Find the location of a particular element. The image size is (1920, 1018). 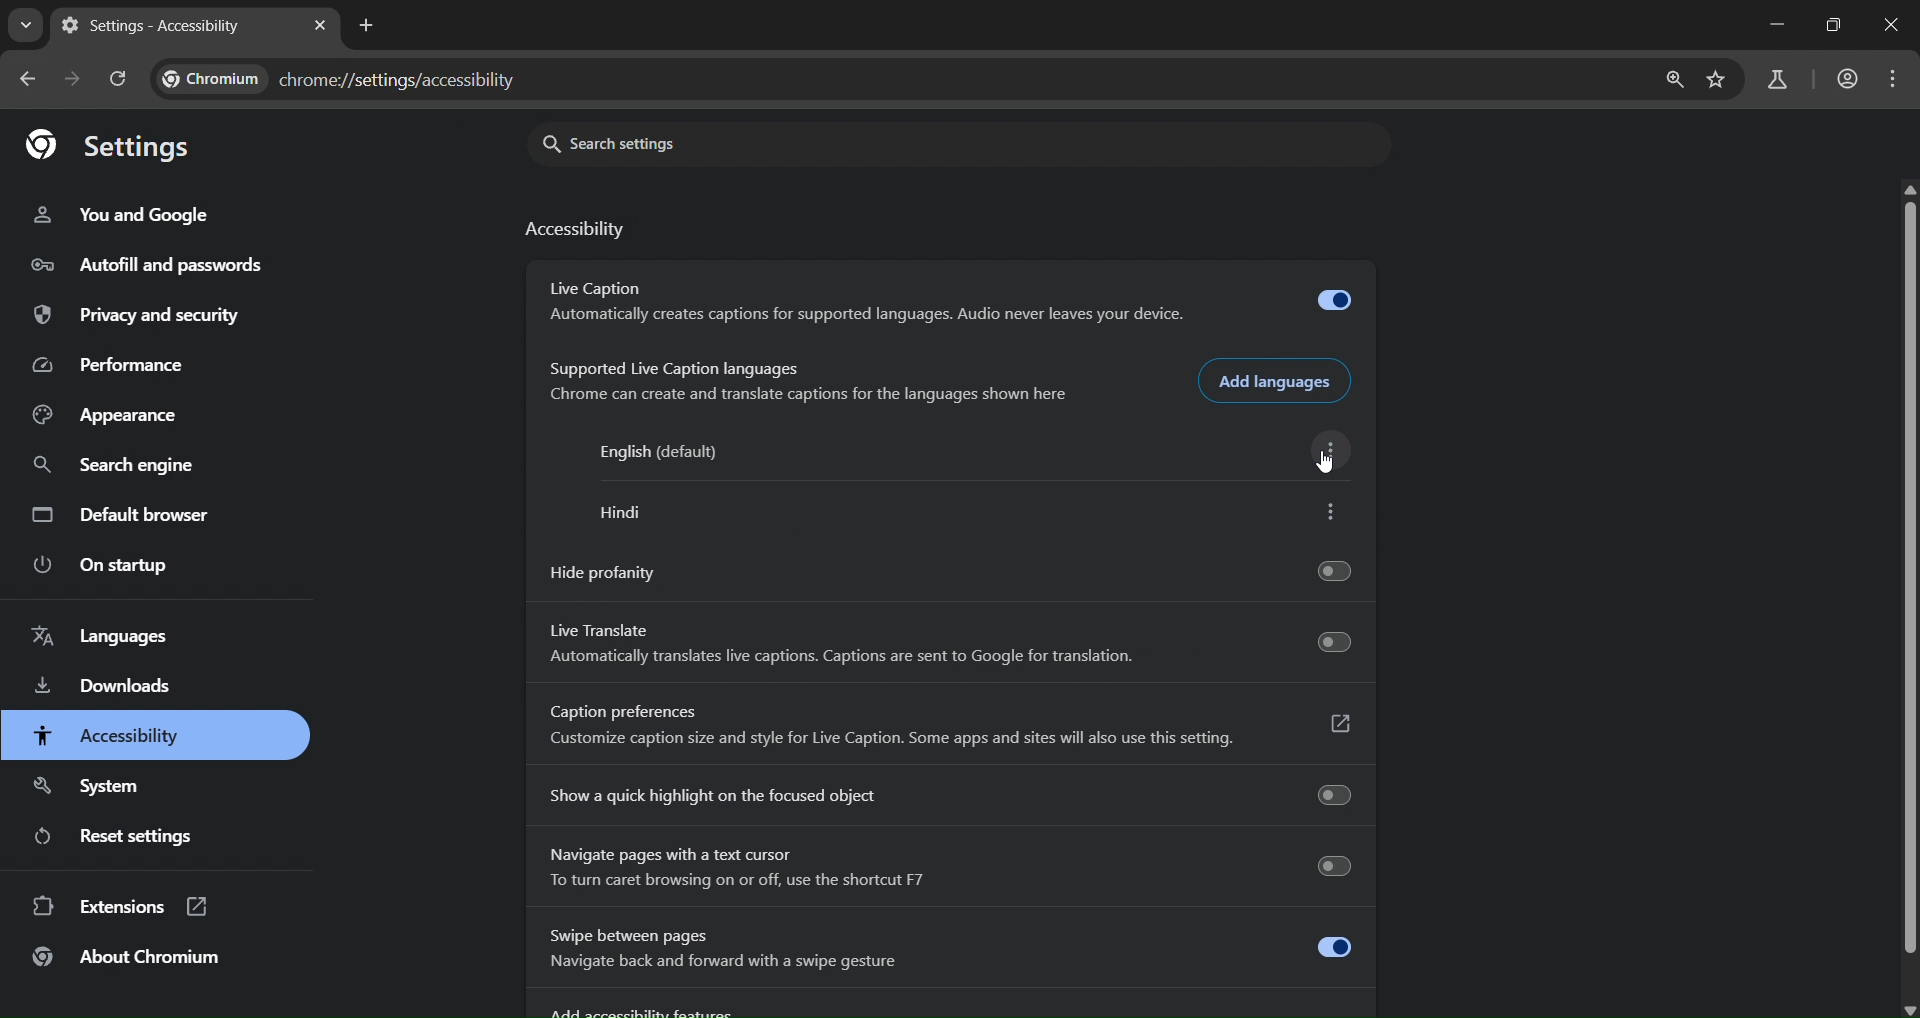

go forward one page is located at coordinates (76, 83).